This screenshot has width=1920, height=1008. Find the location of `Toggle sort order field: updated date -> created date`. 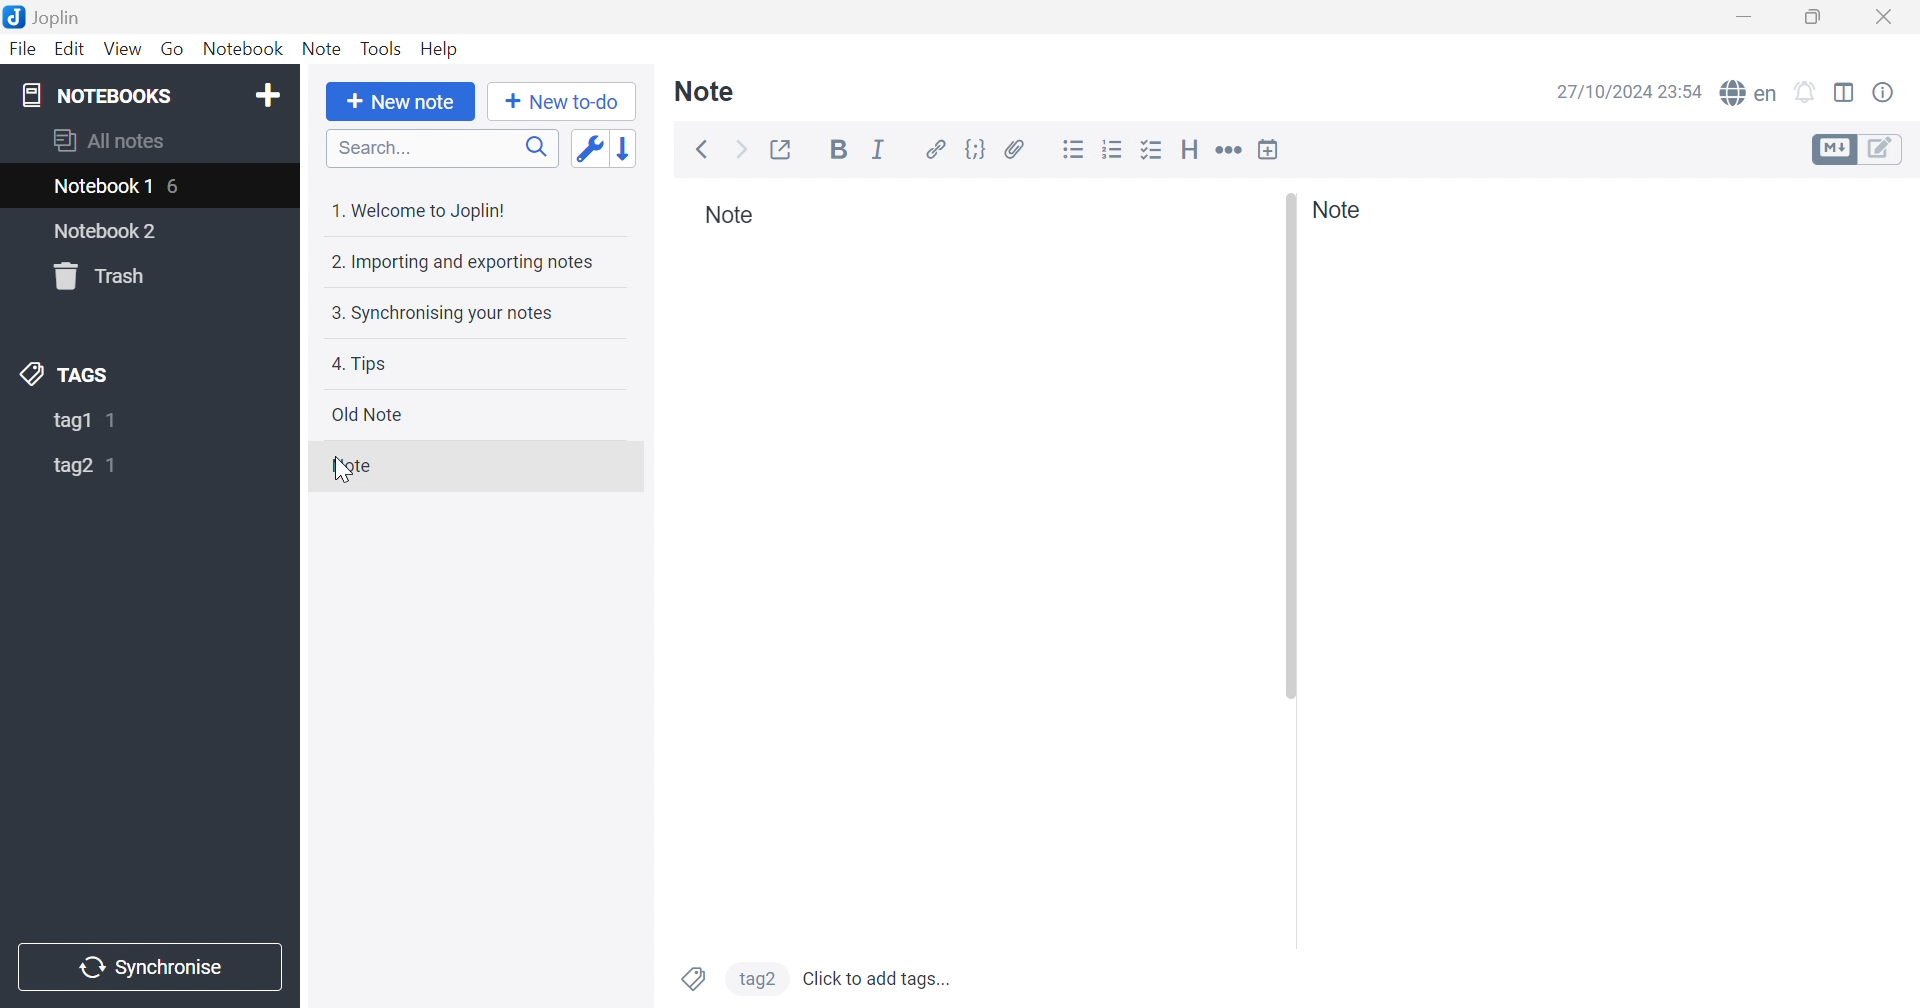

Toggle sort order field: updated date -> created date is located at coordinates (587, 151).